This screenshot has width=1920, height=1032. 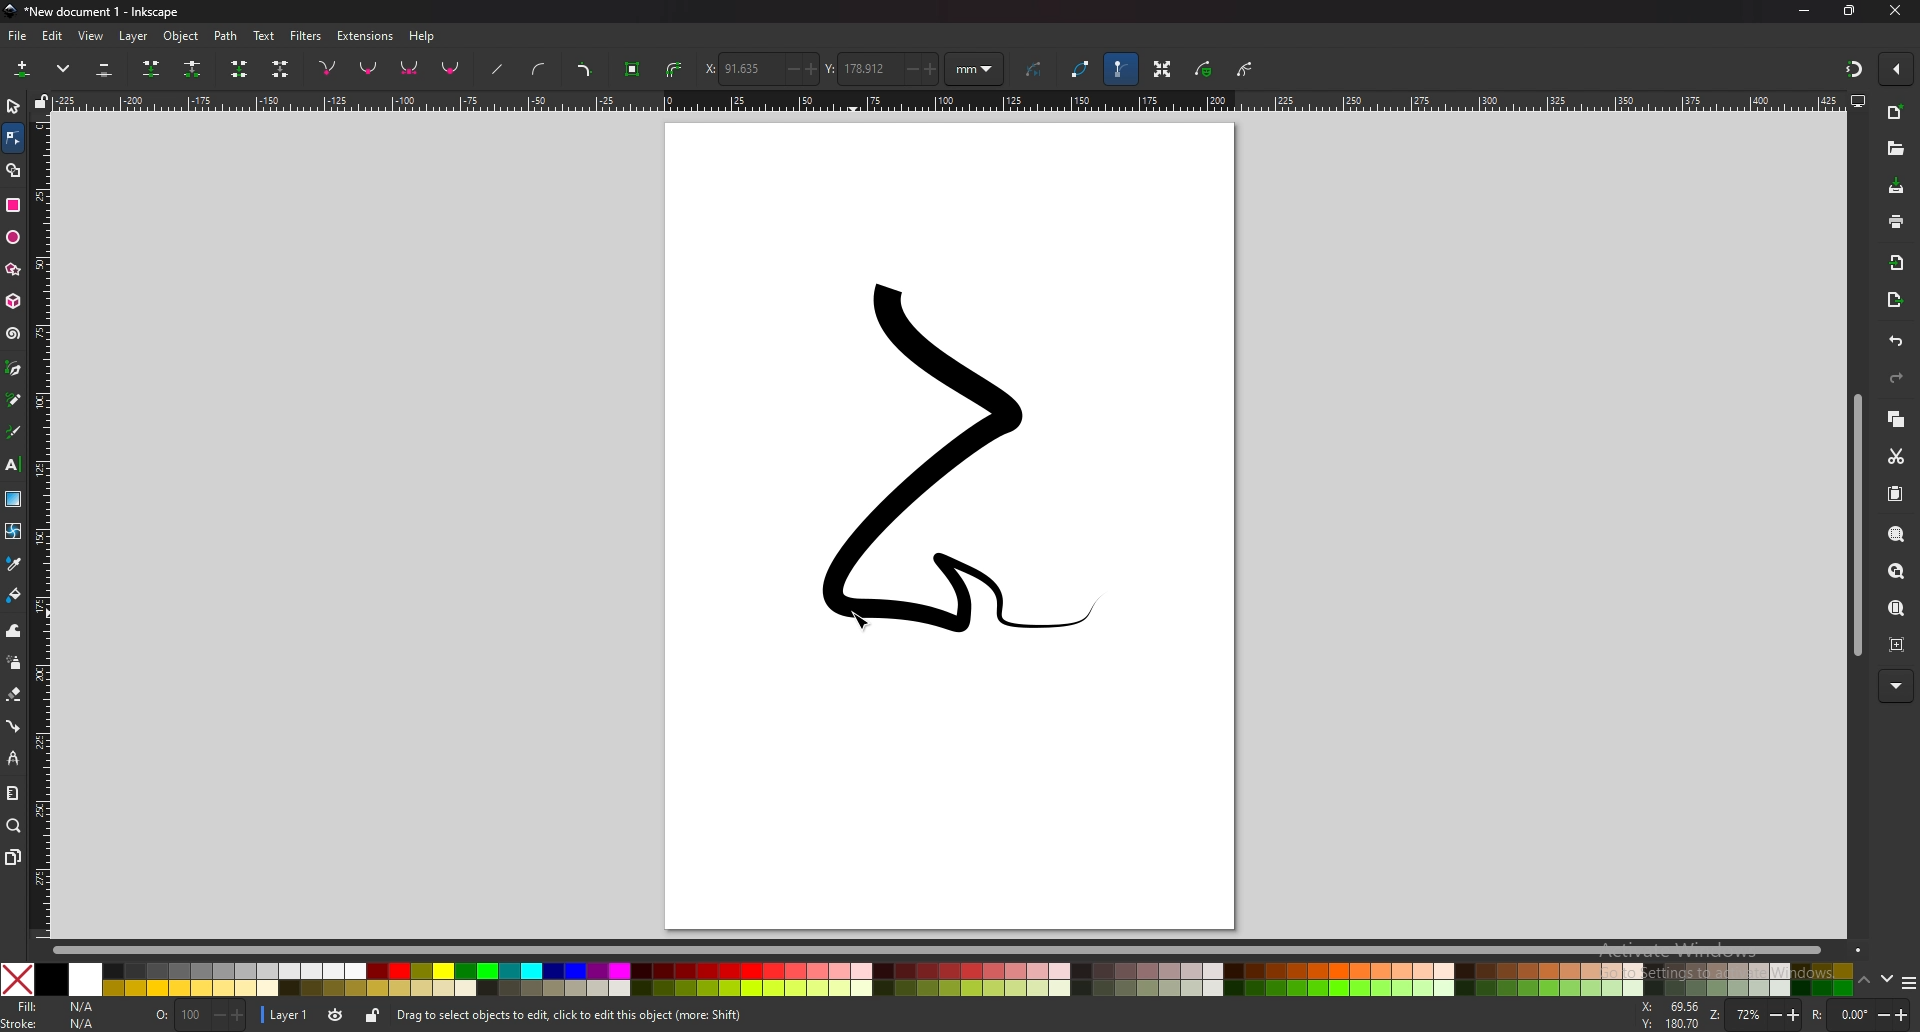 I want to click on minimize, so click(x=1805, y=11).